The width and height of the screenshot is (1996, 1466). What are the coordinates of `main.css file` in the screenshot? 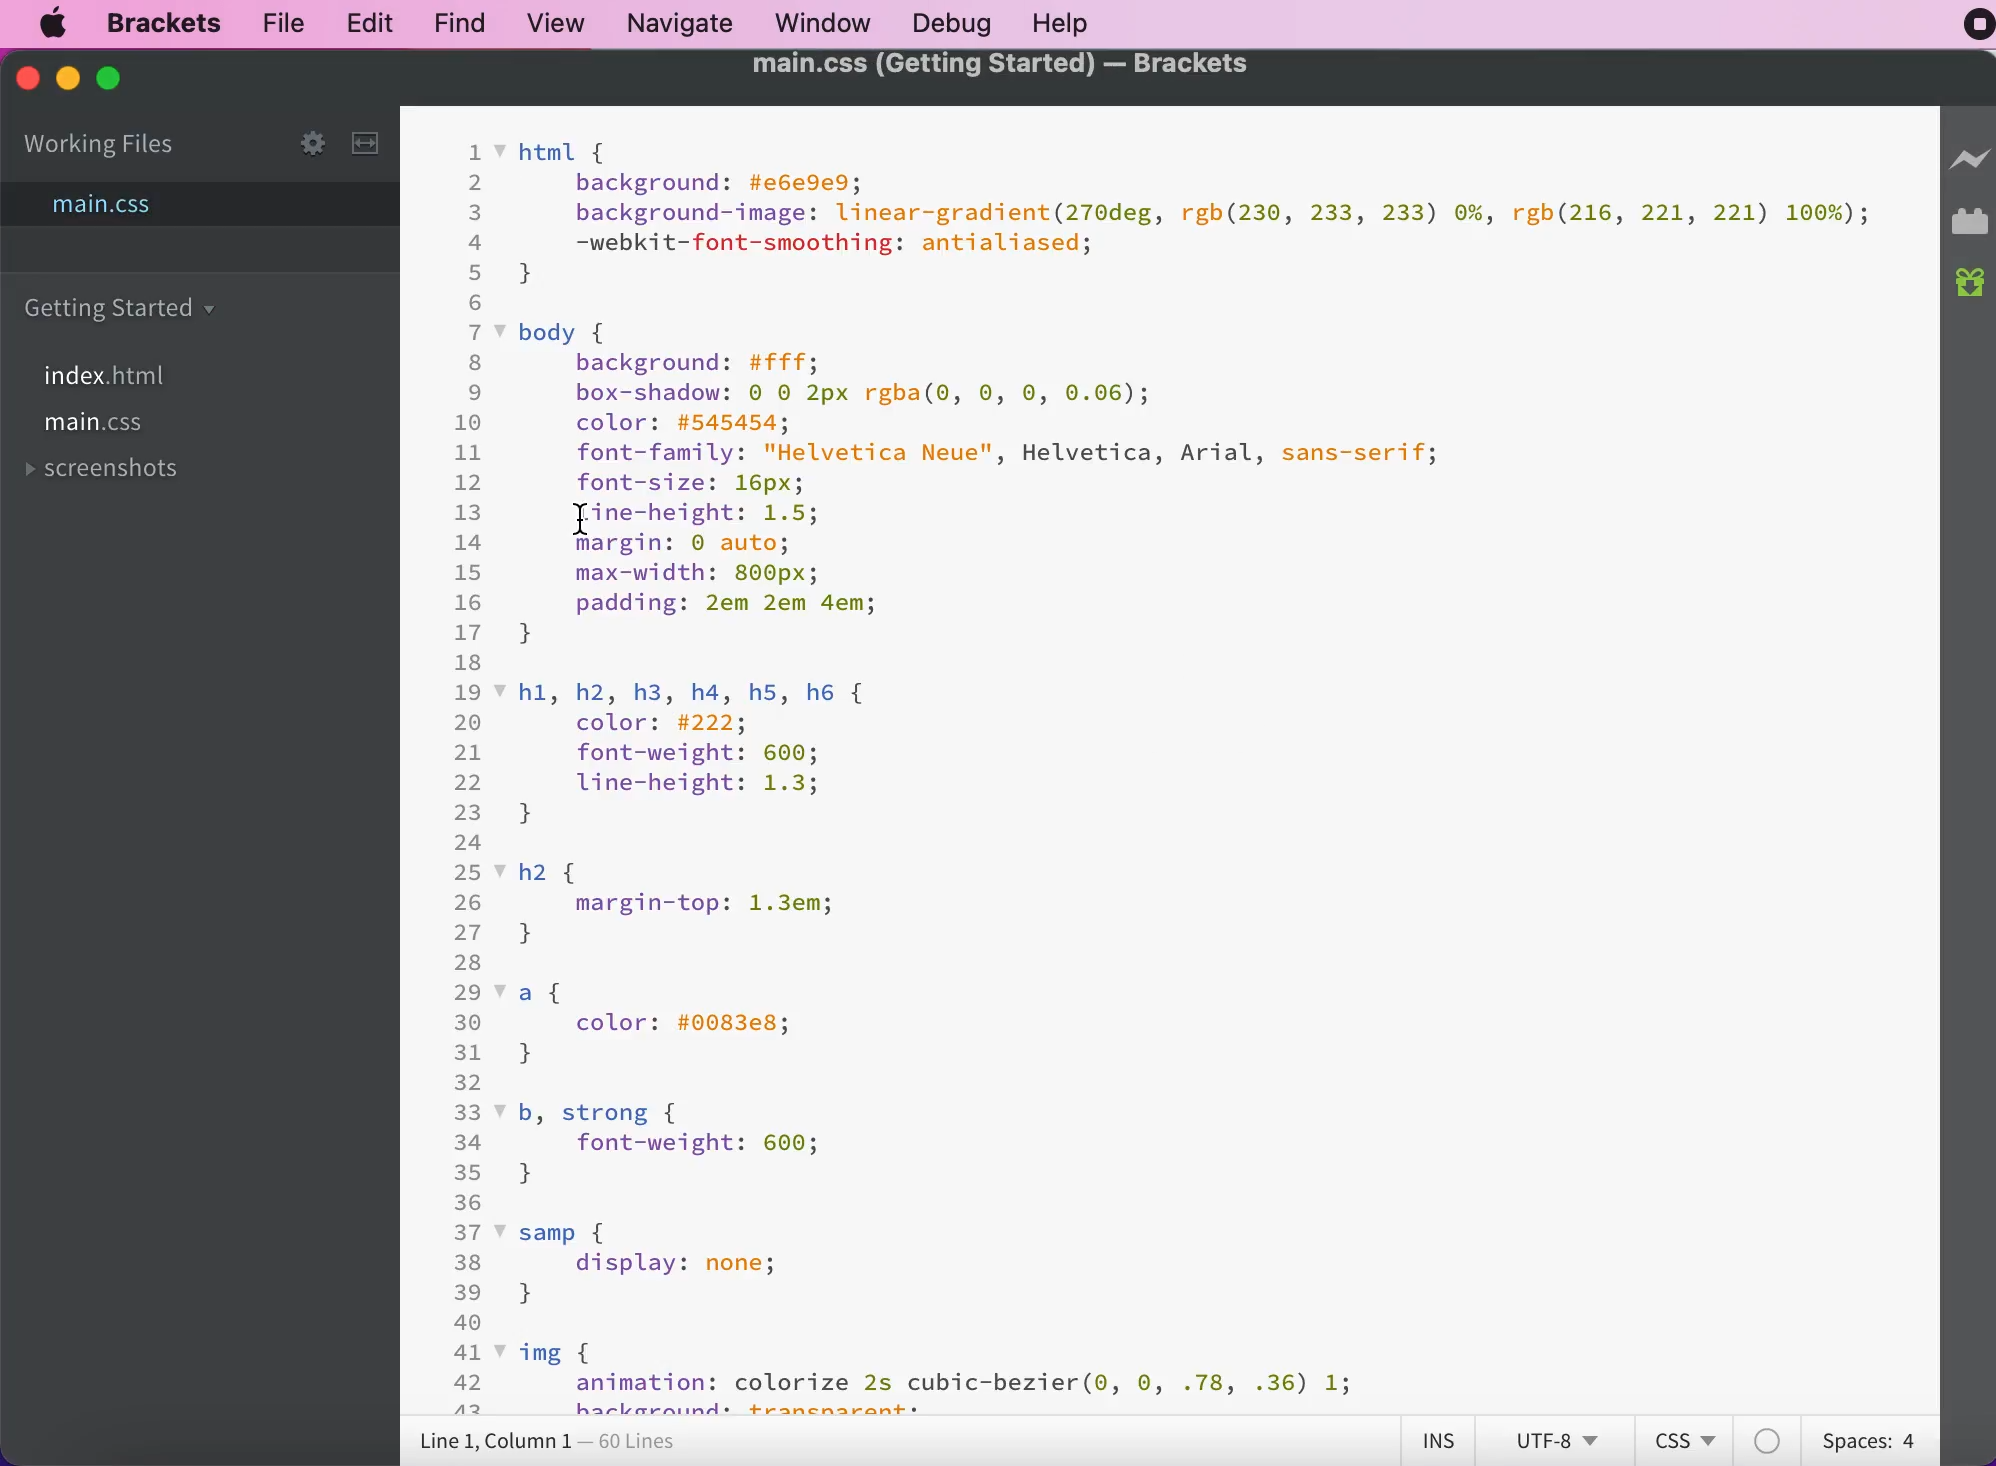 It's located at (196, 205).